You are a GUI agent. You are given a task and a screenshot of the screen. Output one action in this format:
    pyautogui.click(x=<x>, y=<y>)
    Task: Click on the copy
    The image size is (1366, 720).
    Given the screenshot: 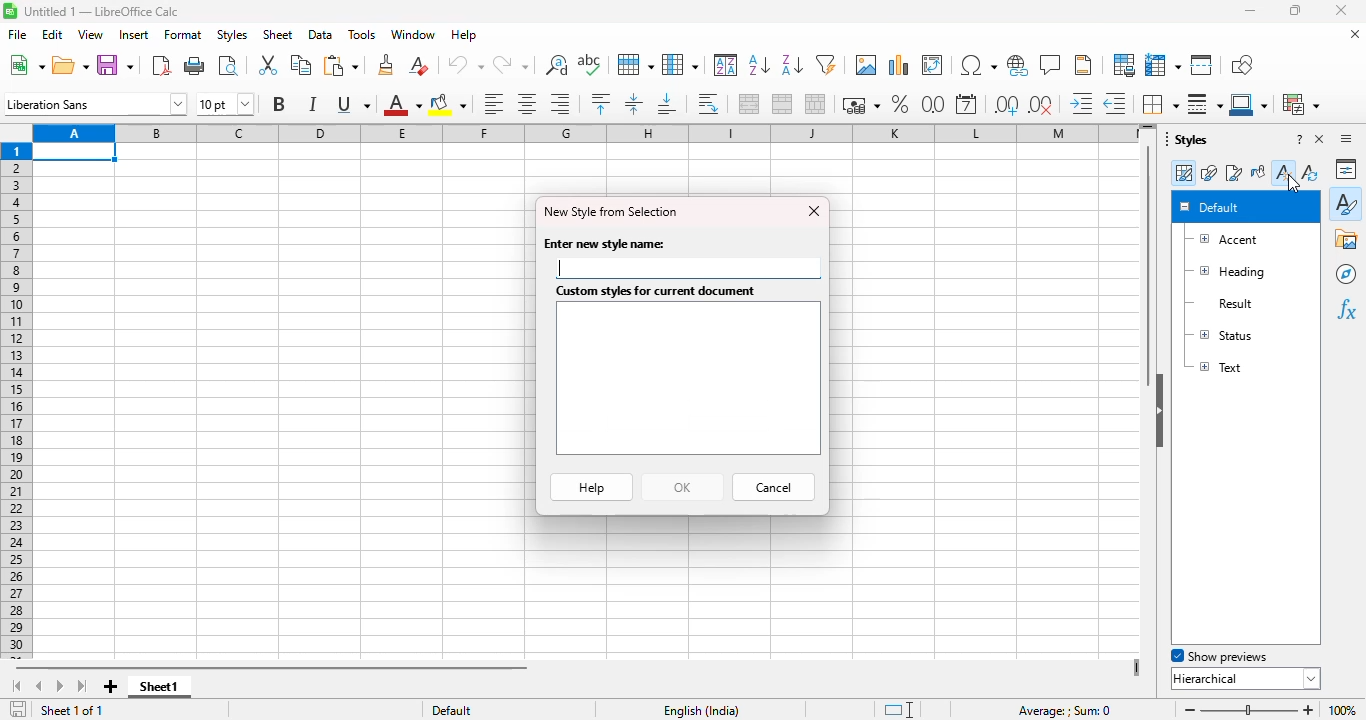 What is the action you would take?
    pyautogui.click(x=302, y=64)
    